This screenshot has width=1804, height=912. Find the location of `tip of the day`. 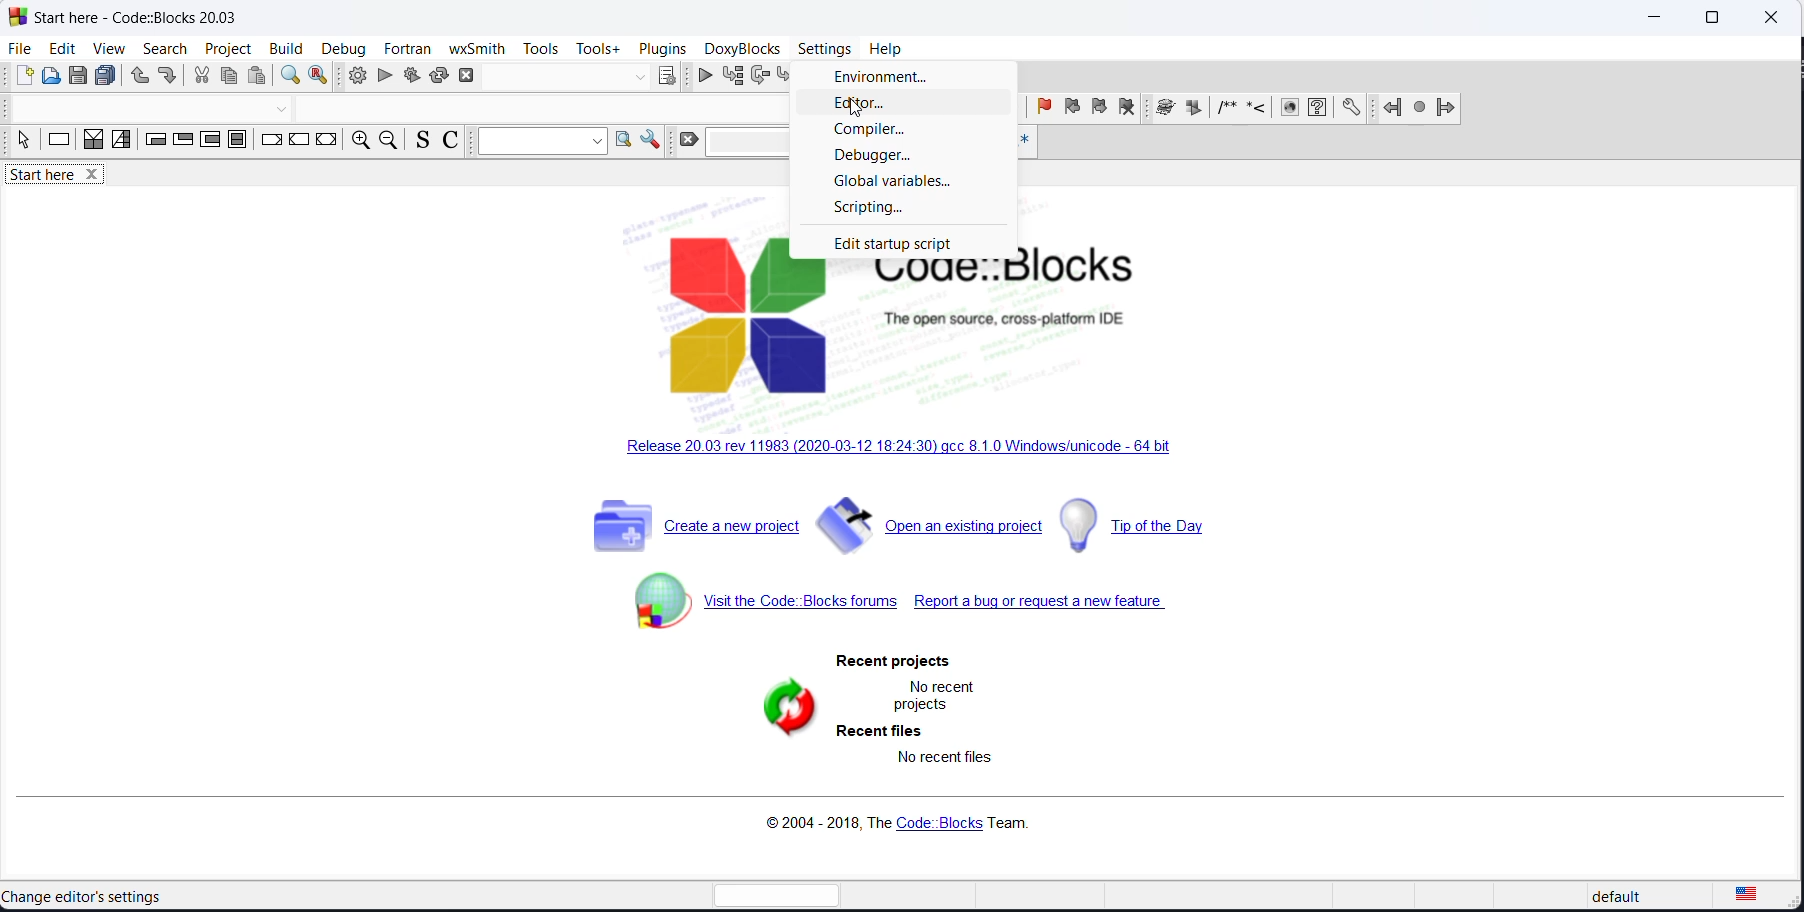

tip of the day is located at coordinates (1156, 528).